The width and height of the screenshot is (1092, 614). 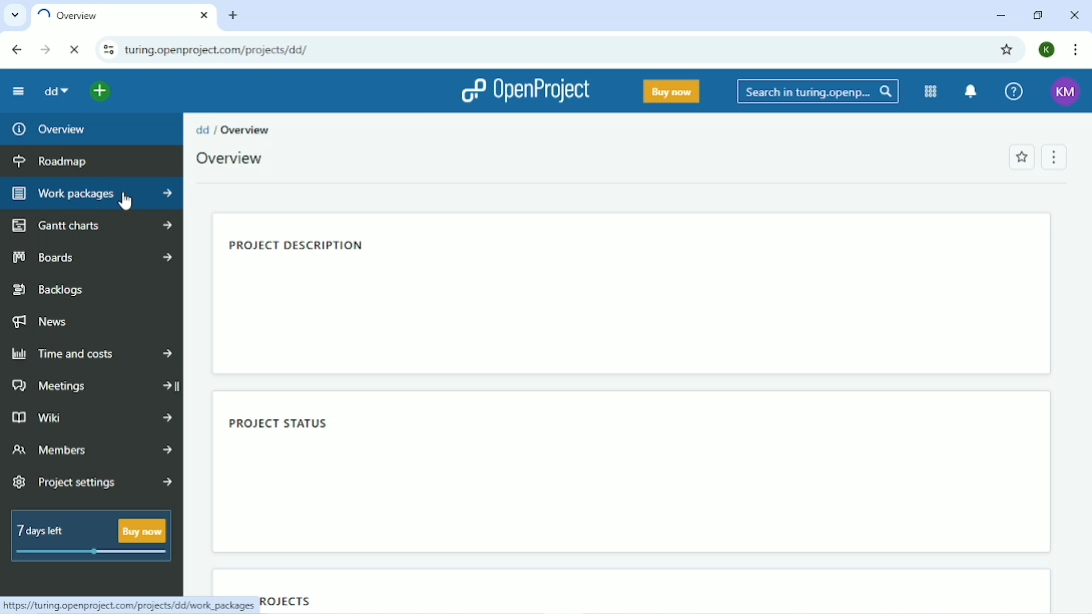 I want to click on Project settings, so click(x=94, y=483).